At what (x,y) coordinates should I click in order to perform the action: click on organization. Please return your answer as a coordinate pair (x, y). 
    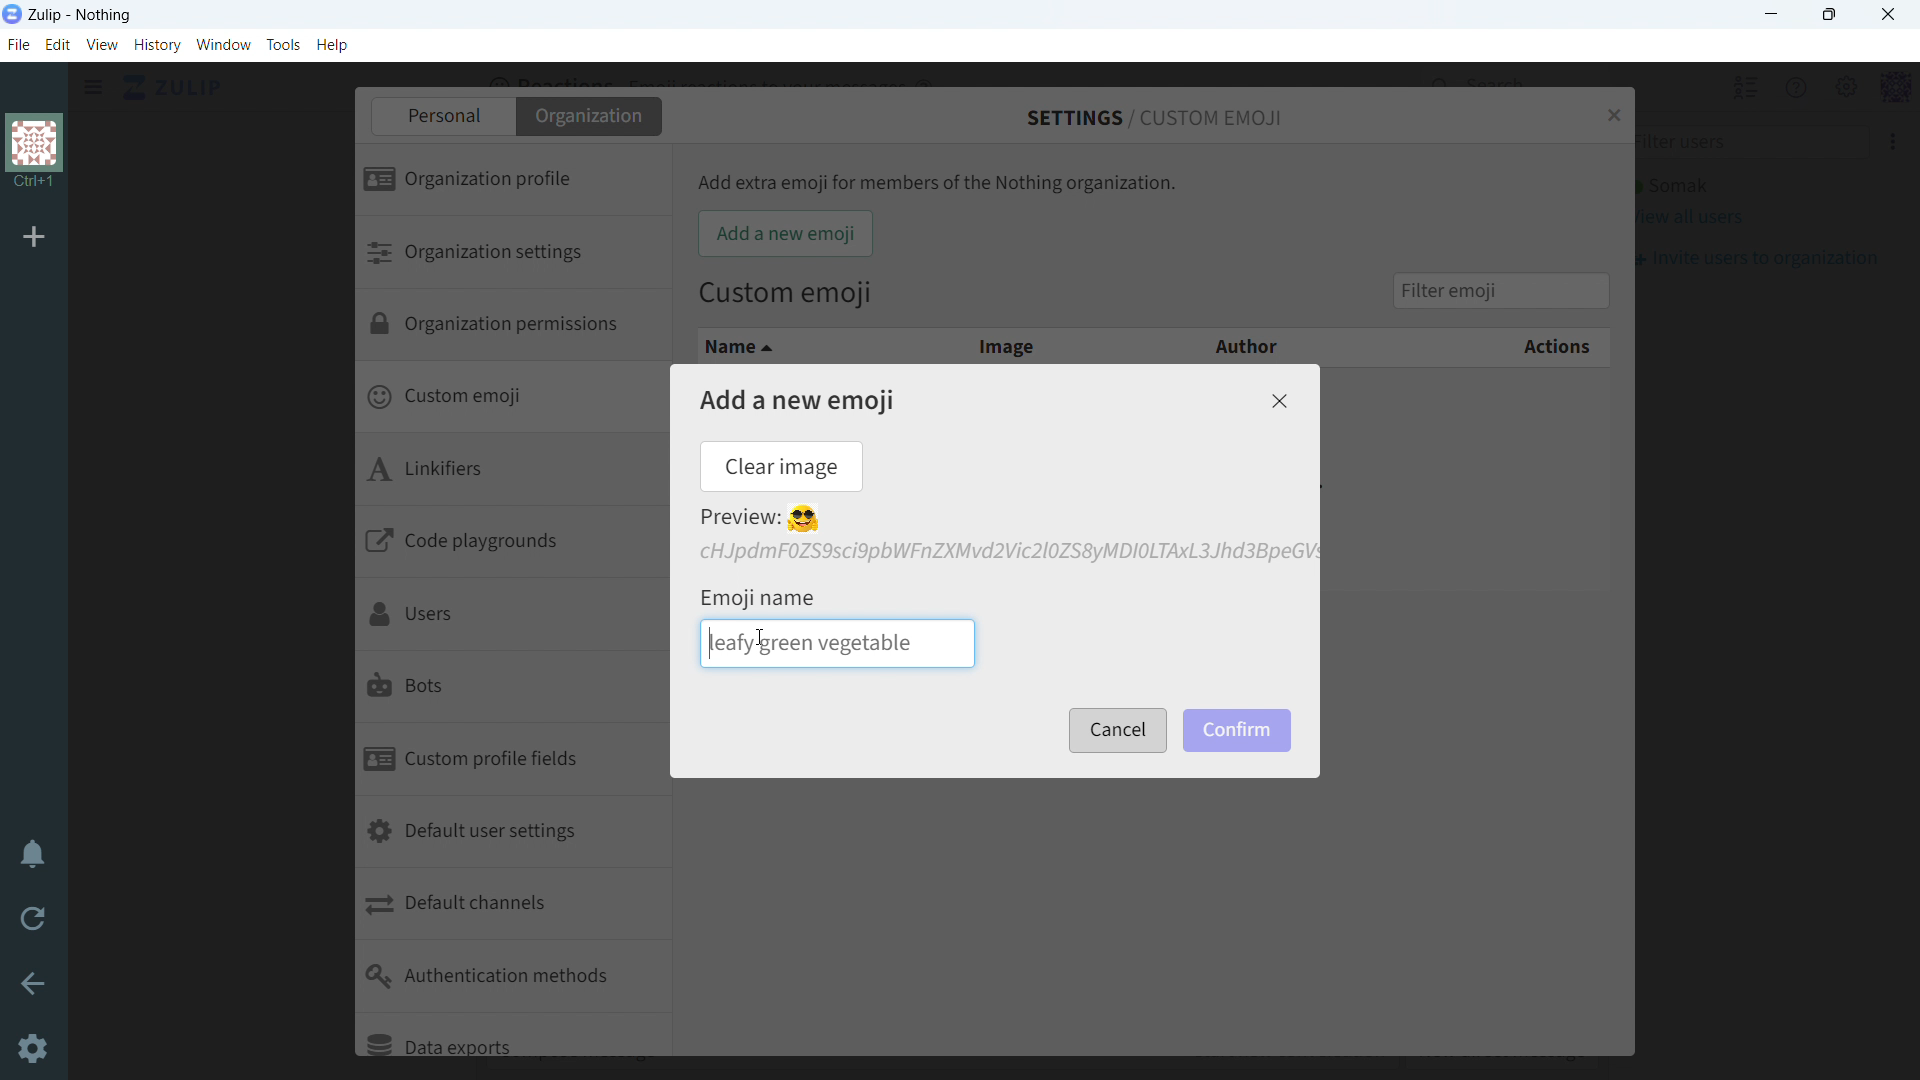
    Looking at the image, I should click on (591, 116).